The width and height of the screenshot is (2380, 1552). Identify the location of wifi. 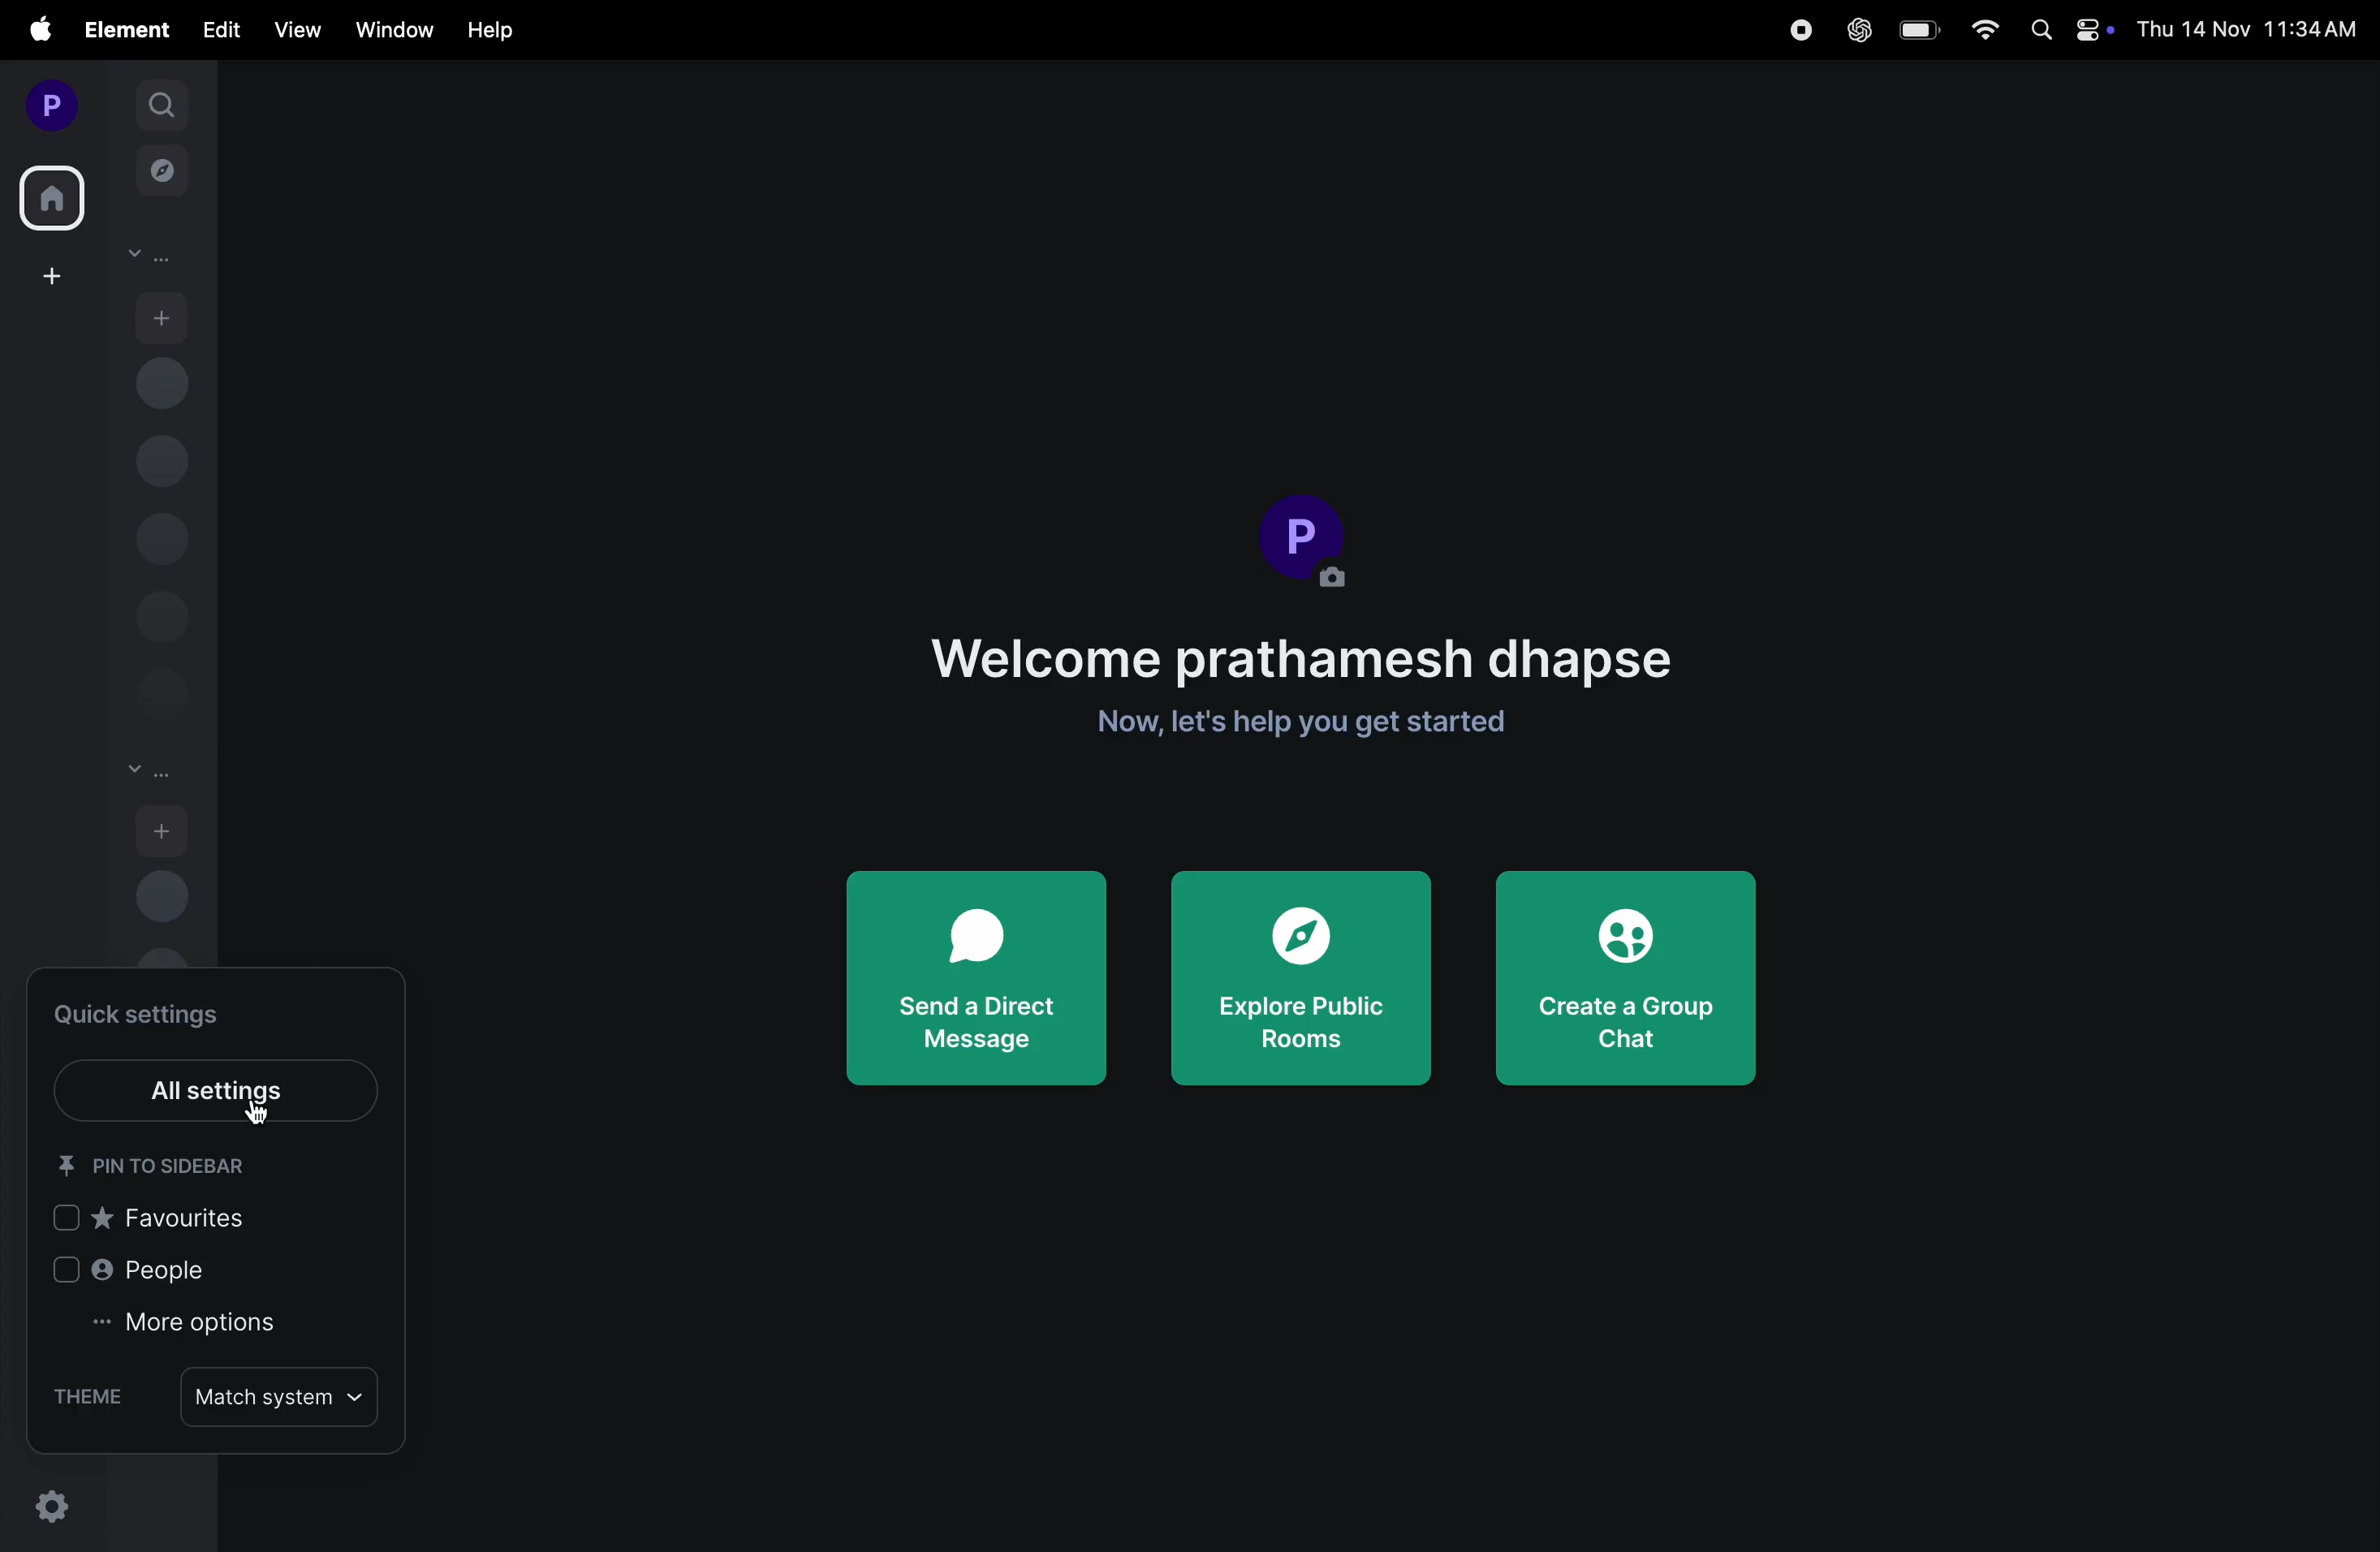
(1976, 30).